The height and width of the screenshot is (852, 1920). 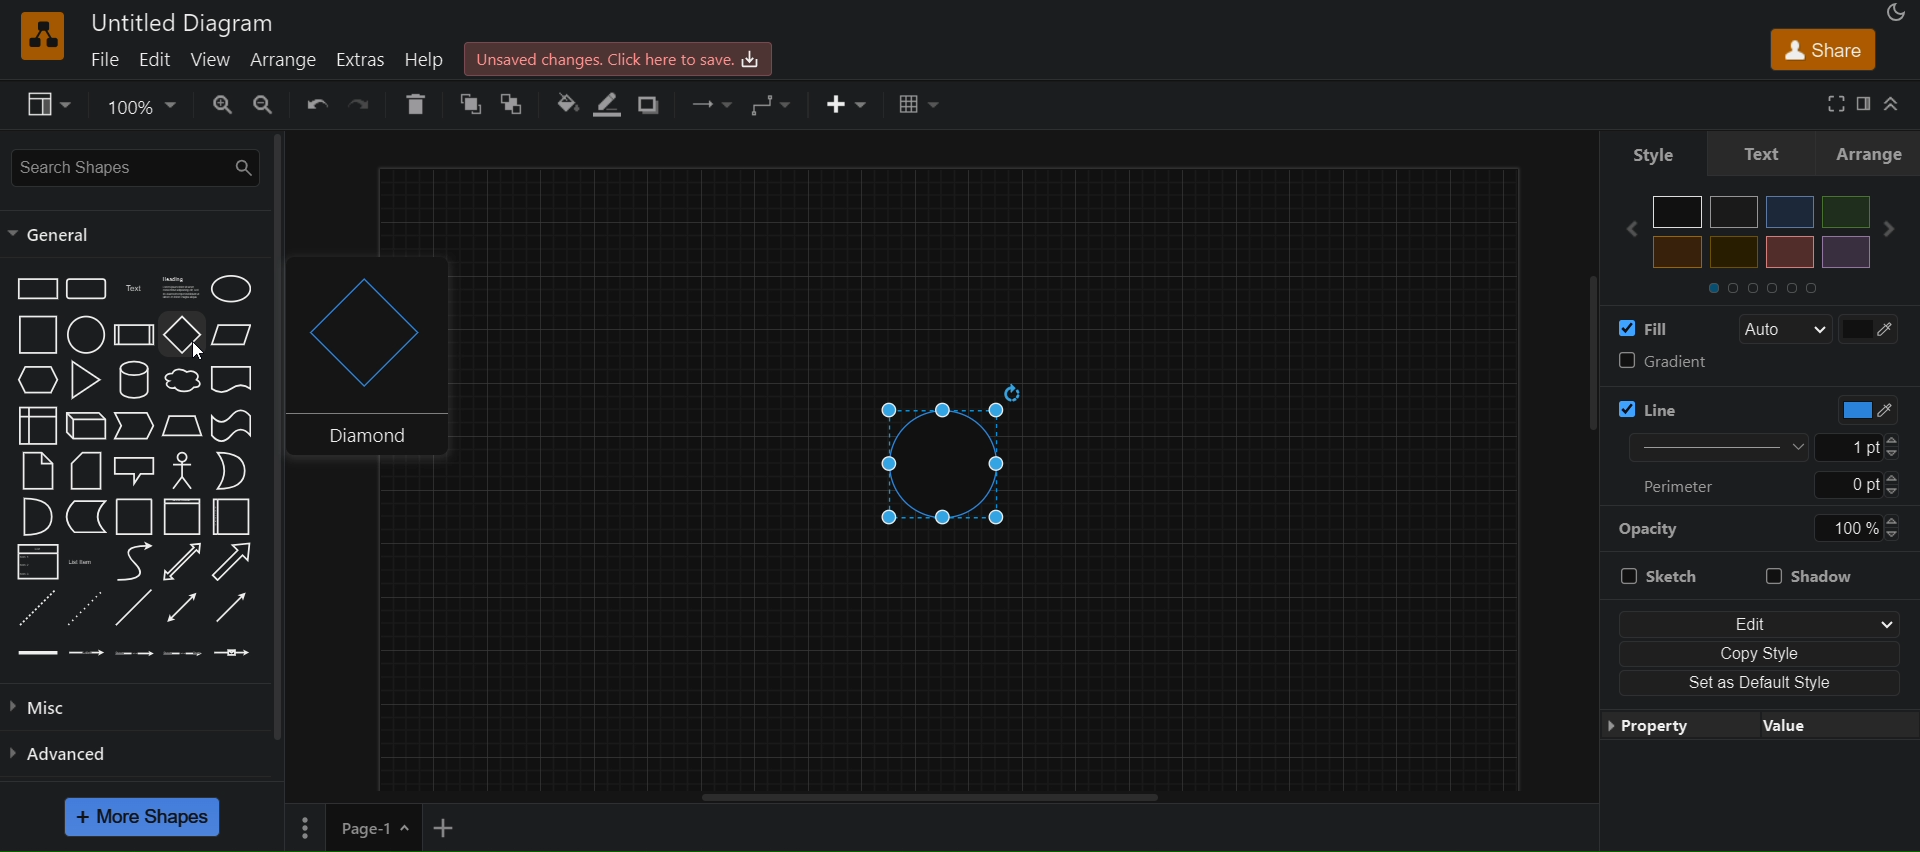 What do you see at coordinates (182, 382) in the screenshot?
I see `cloud` at bounding box center [182, 382].